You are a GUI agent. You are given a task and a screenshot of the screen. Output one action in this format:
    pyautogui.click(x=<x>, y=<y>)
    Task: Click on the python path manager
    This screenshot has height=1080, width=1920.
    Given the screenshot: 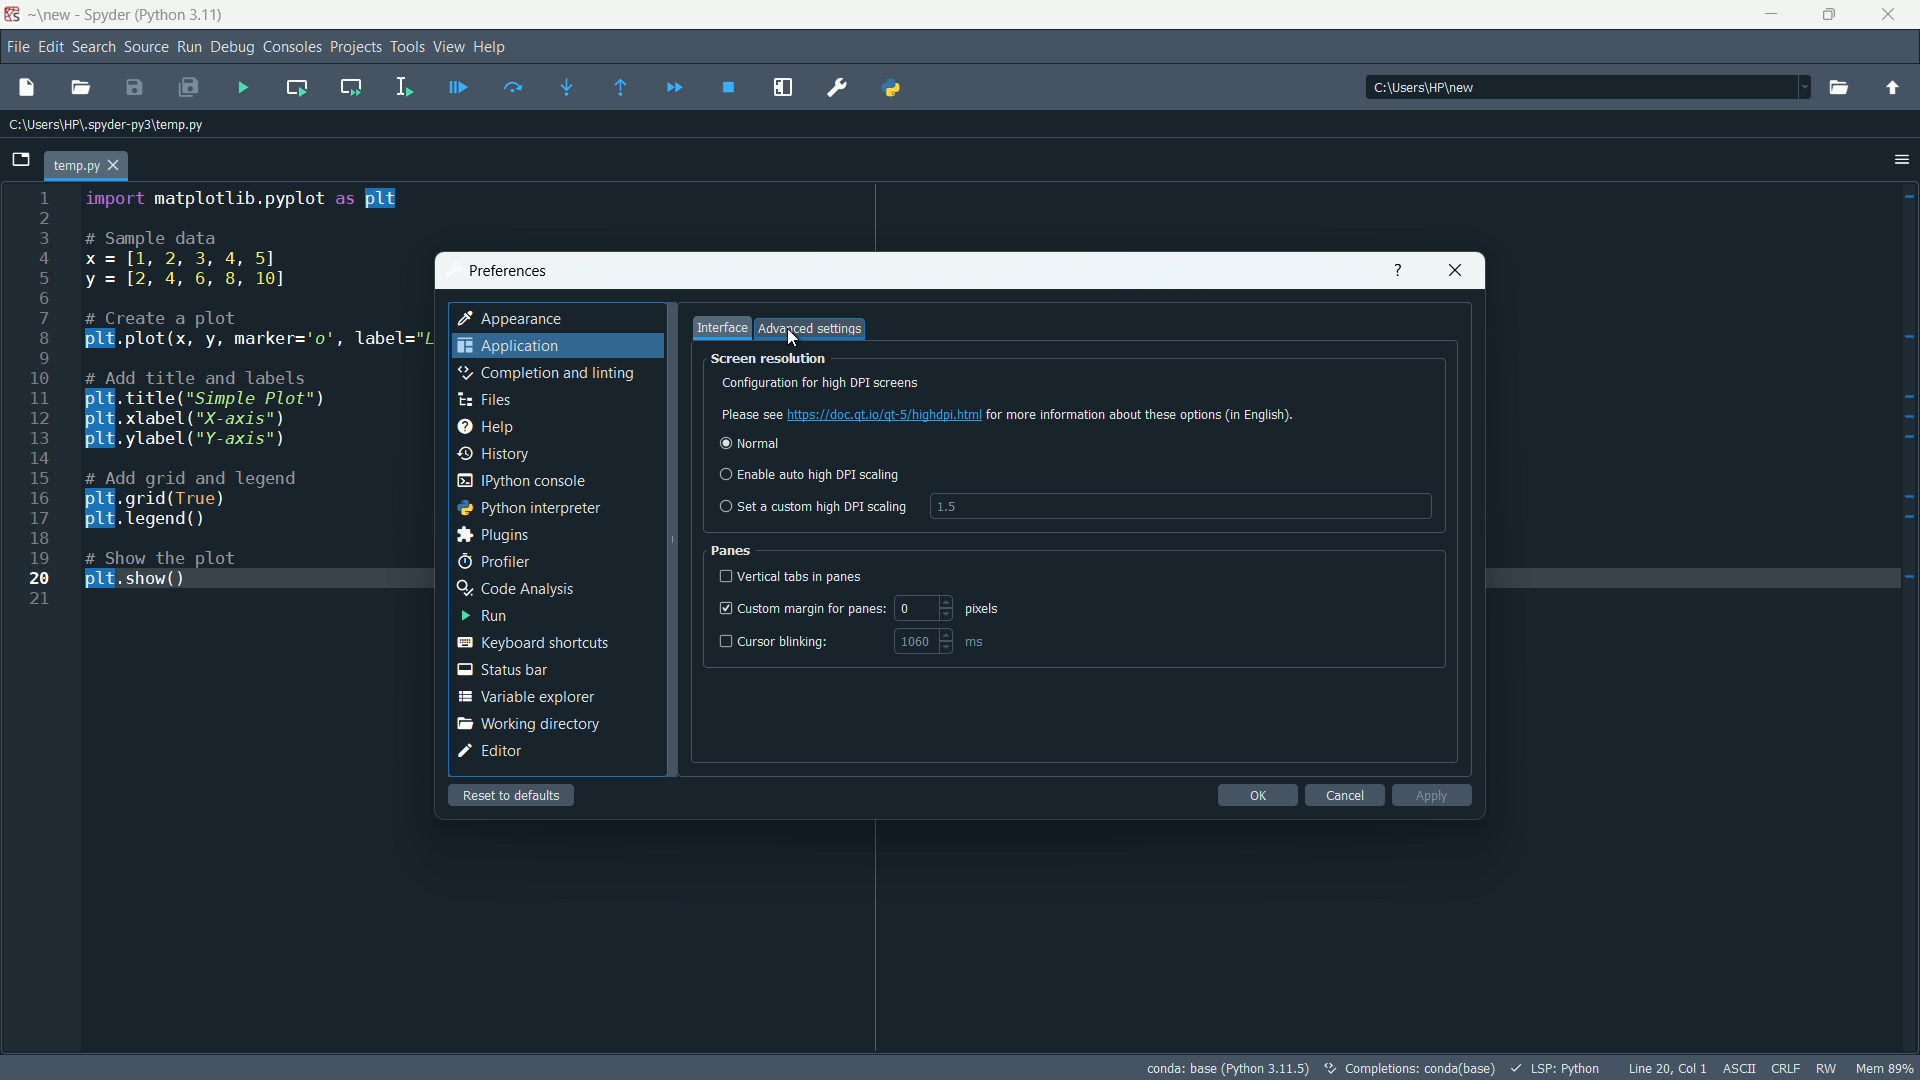 What is the action you would take?
    pyautogui.click(x=889, y=88)
    